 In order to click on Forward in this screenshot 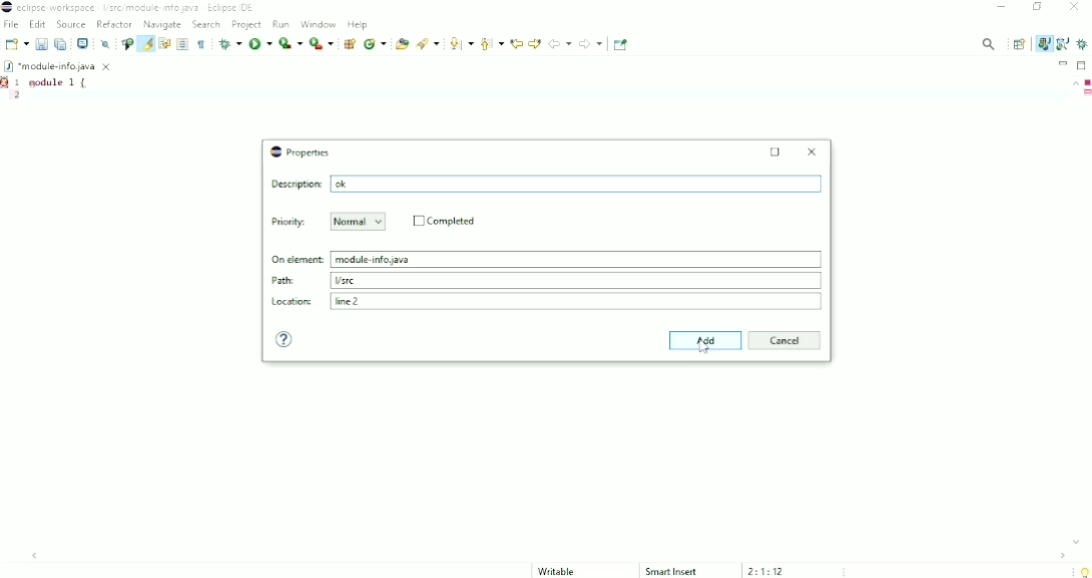, I will do `click(591, 44)`.